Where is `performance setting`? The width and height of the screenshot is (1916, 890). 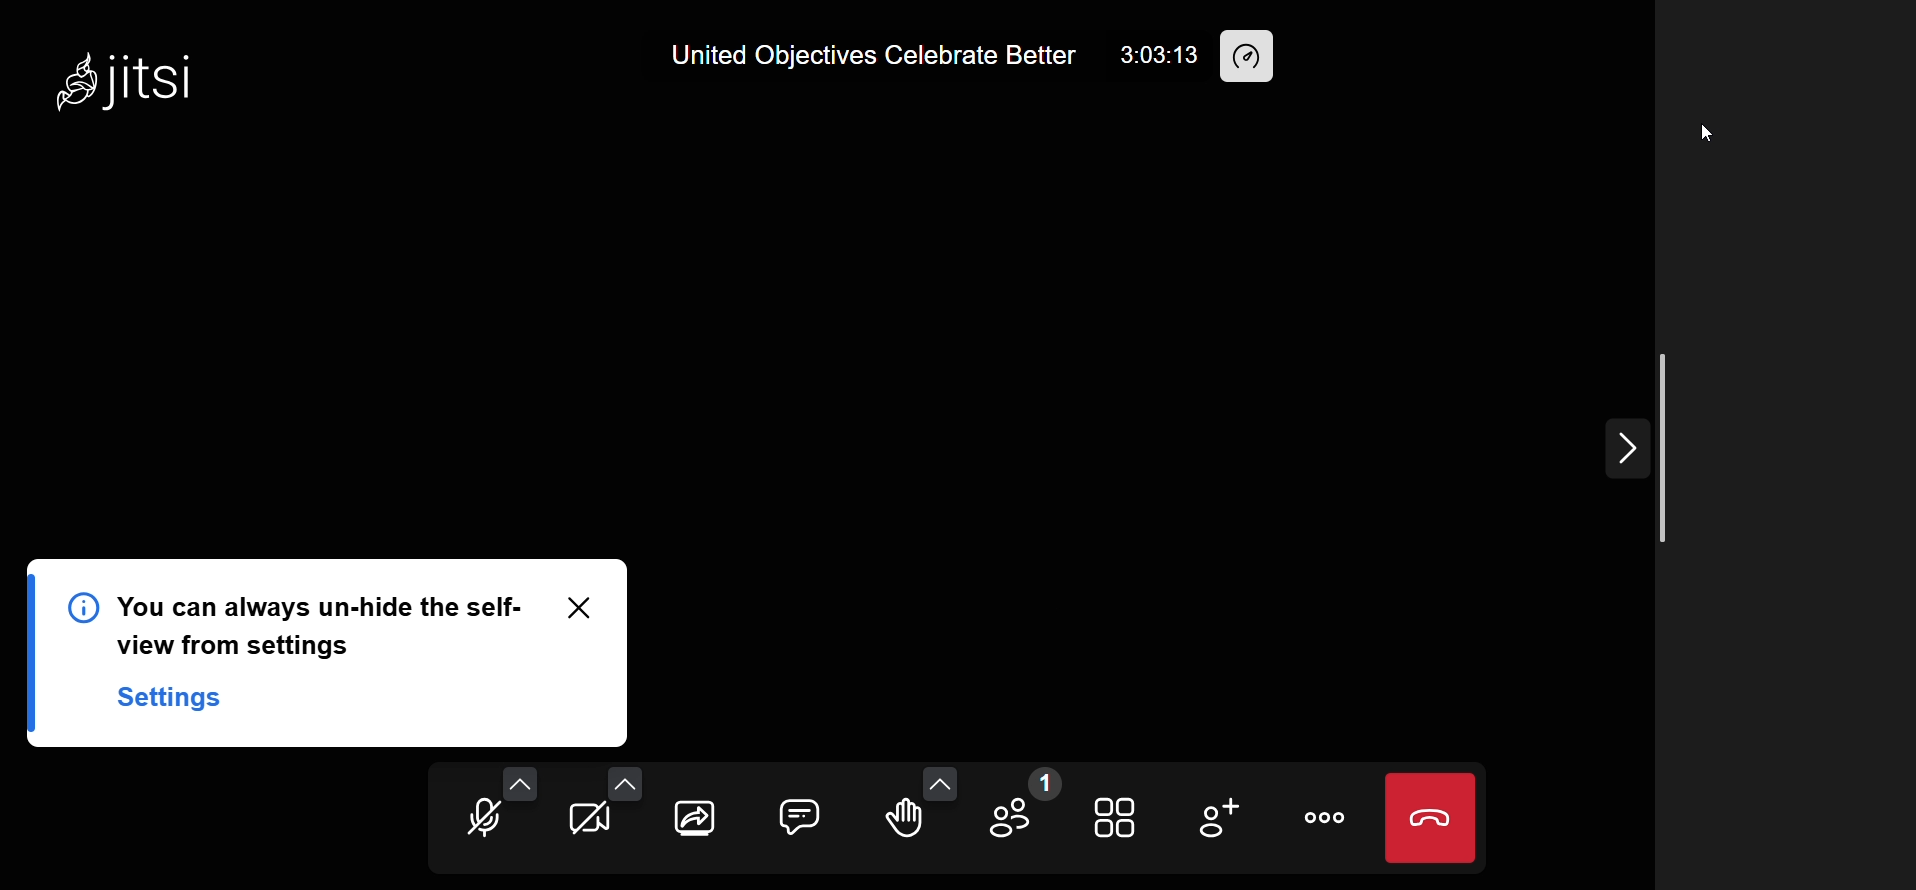
performance setting is located at coordinates (1249, 57).